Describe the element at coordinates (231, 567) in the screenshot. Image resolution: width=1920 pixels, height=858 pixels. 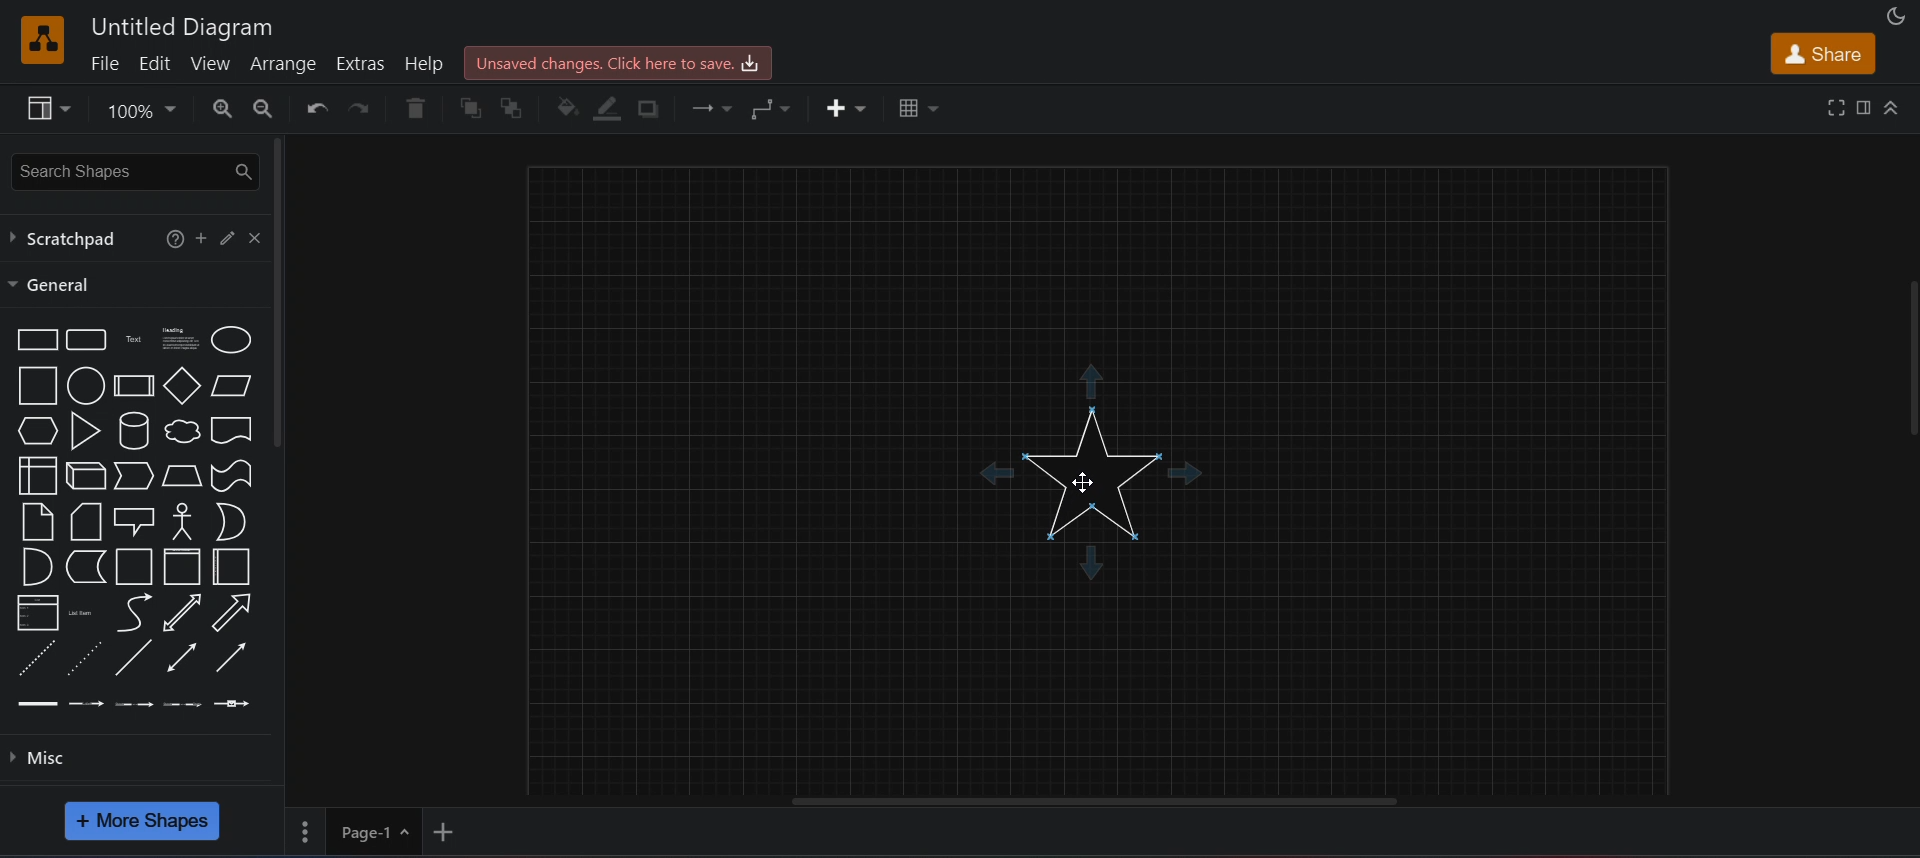
I see `horizontal container` at that location.